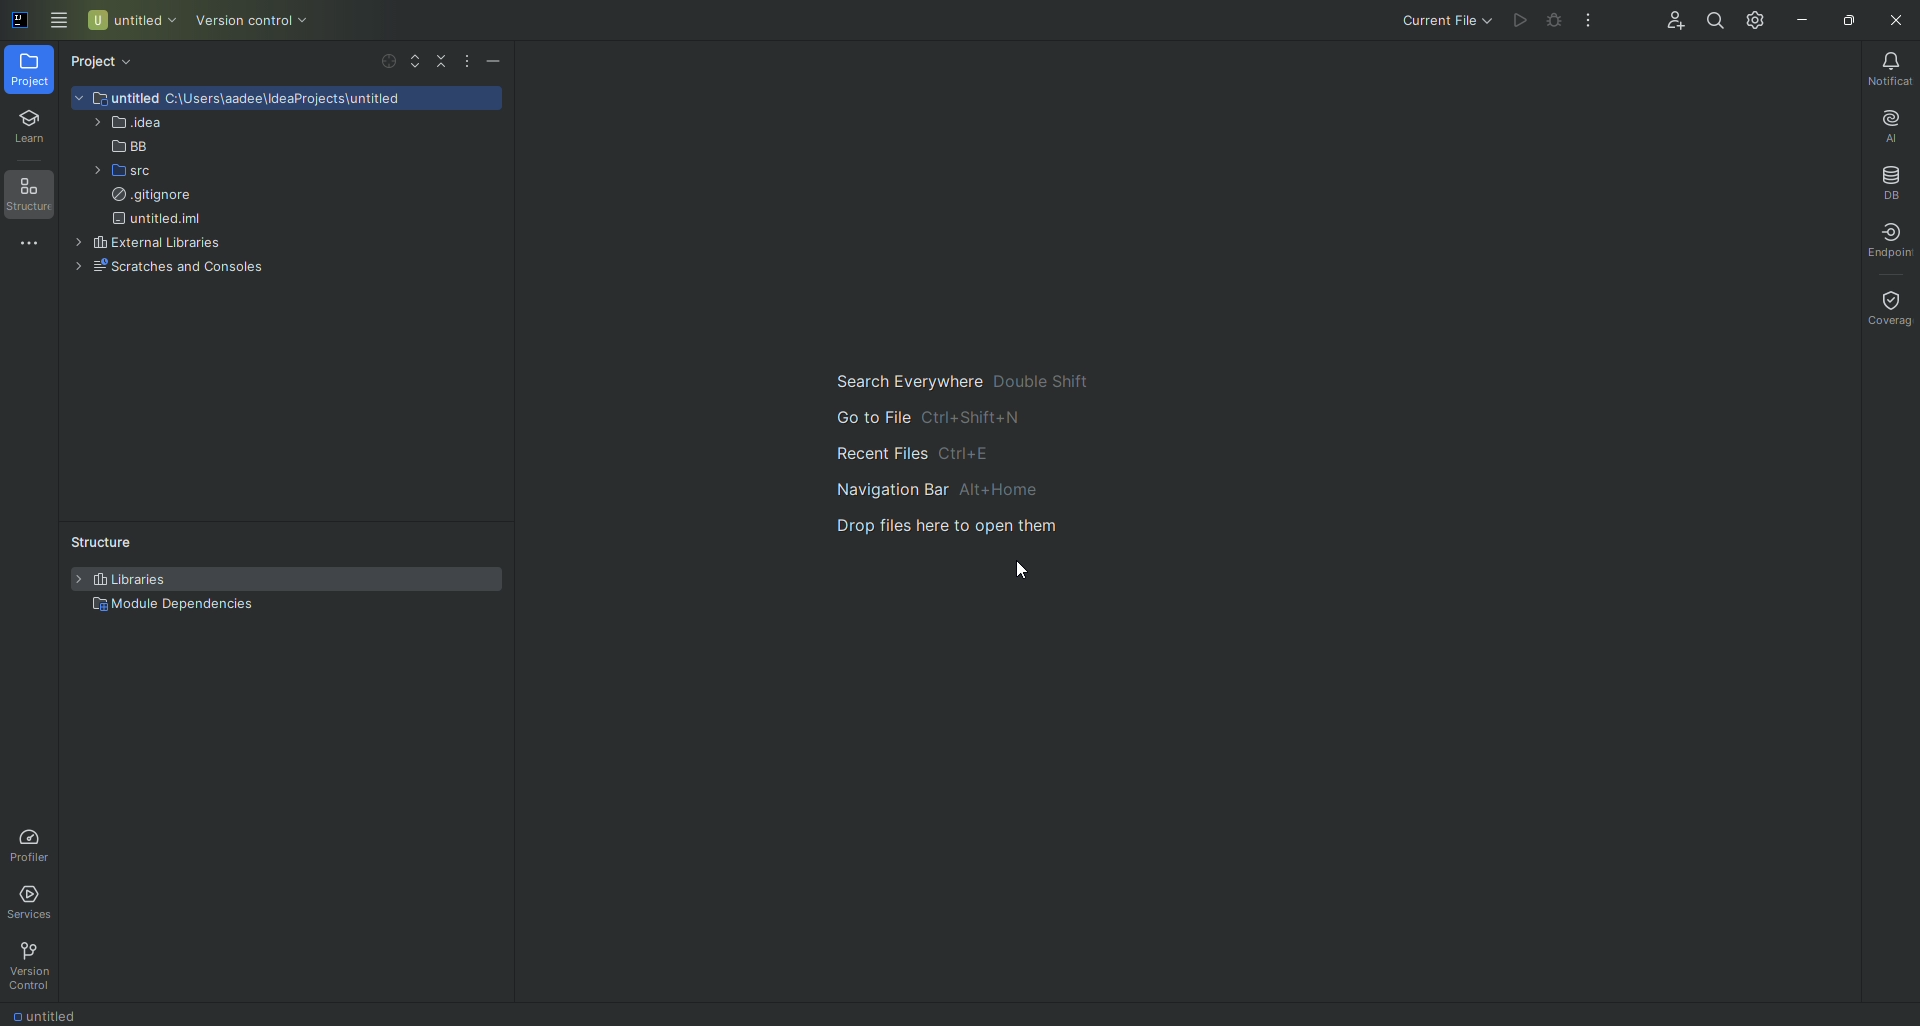 The image size is (1920, 1026). Describe the element at coordinates (17, 28) in the screenshot. I see `Application icon` at that location.